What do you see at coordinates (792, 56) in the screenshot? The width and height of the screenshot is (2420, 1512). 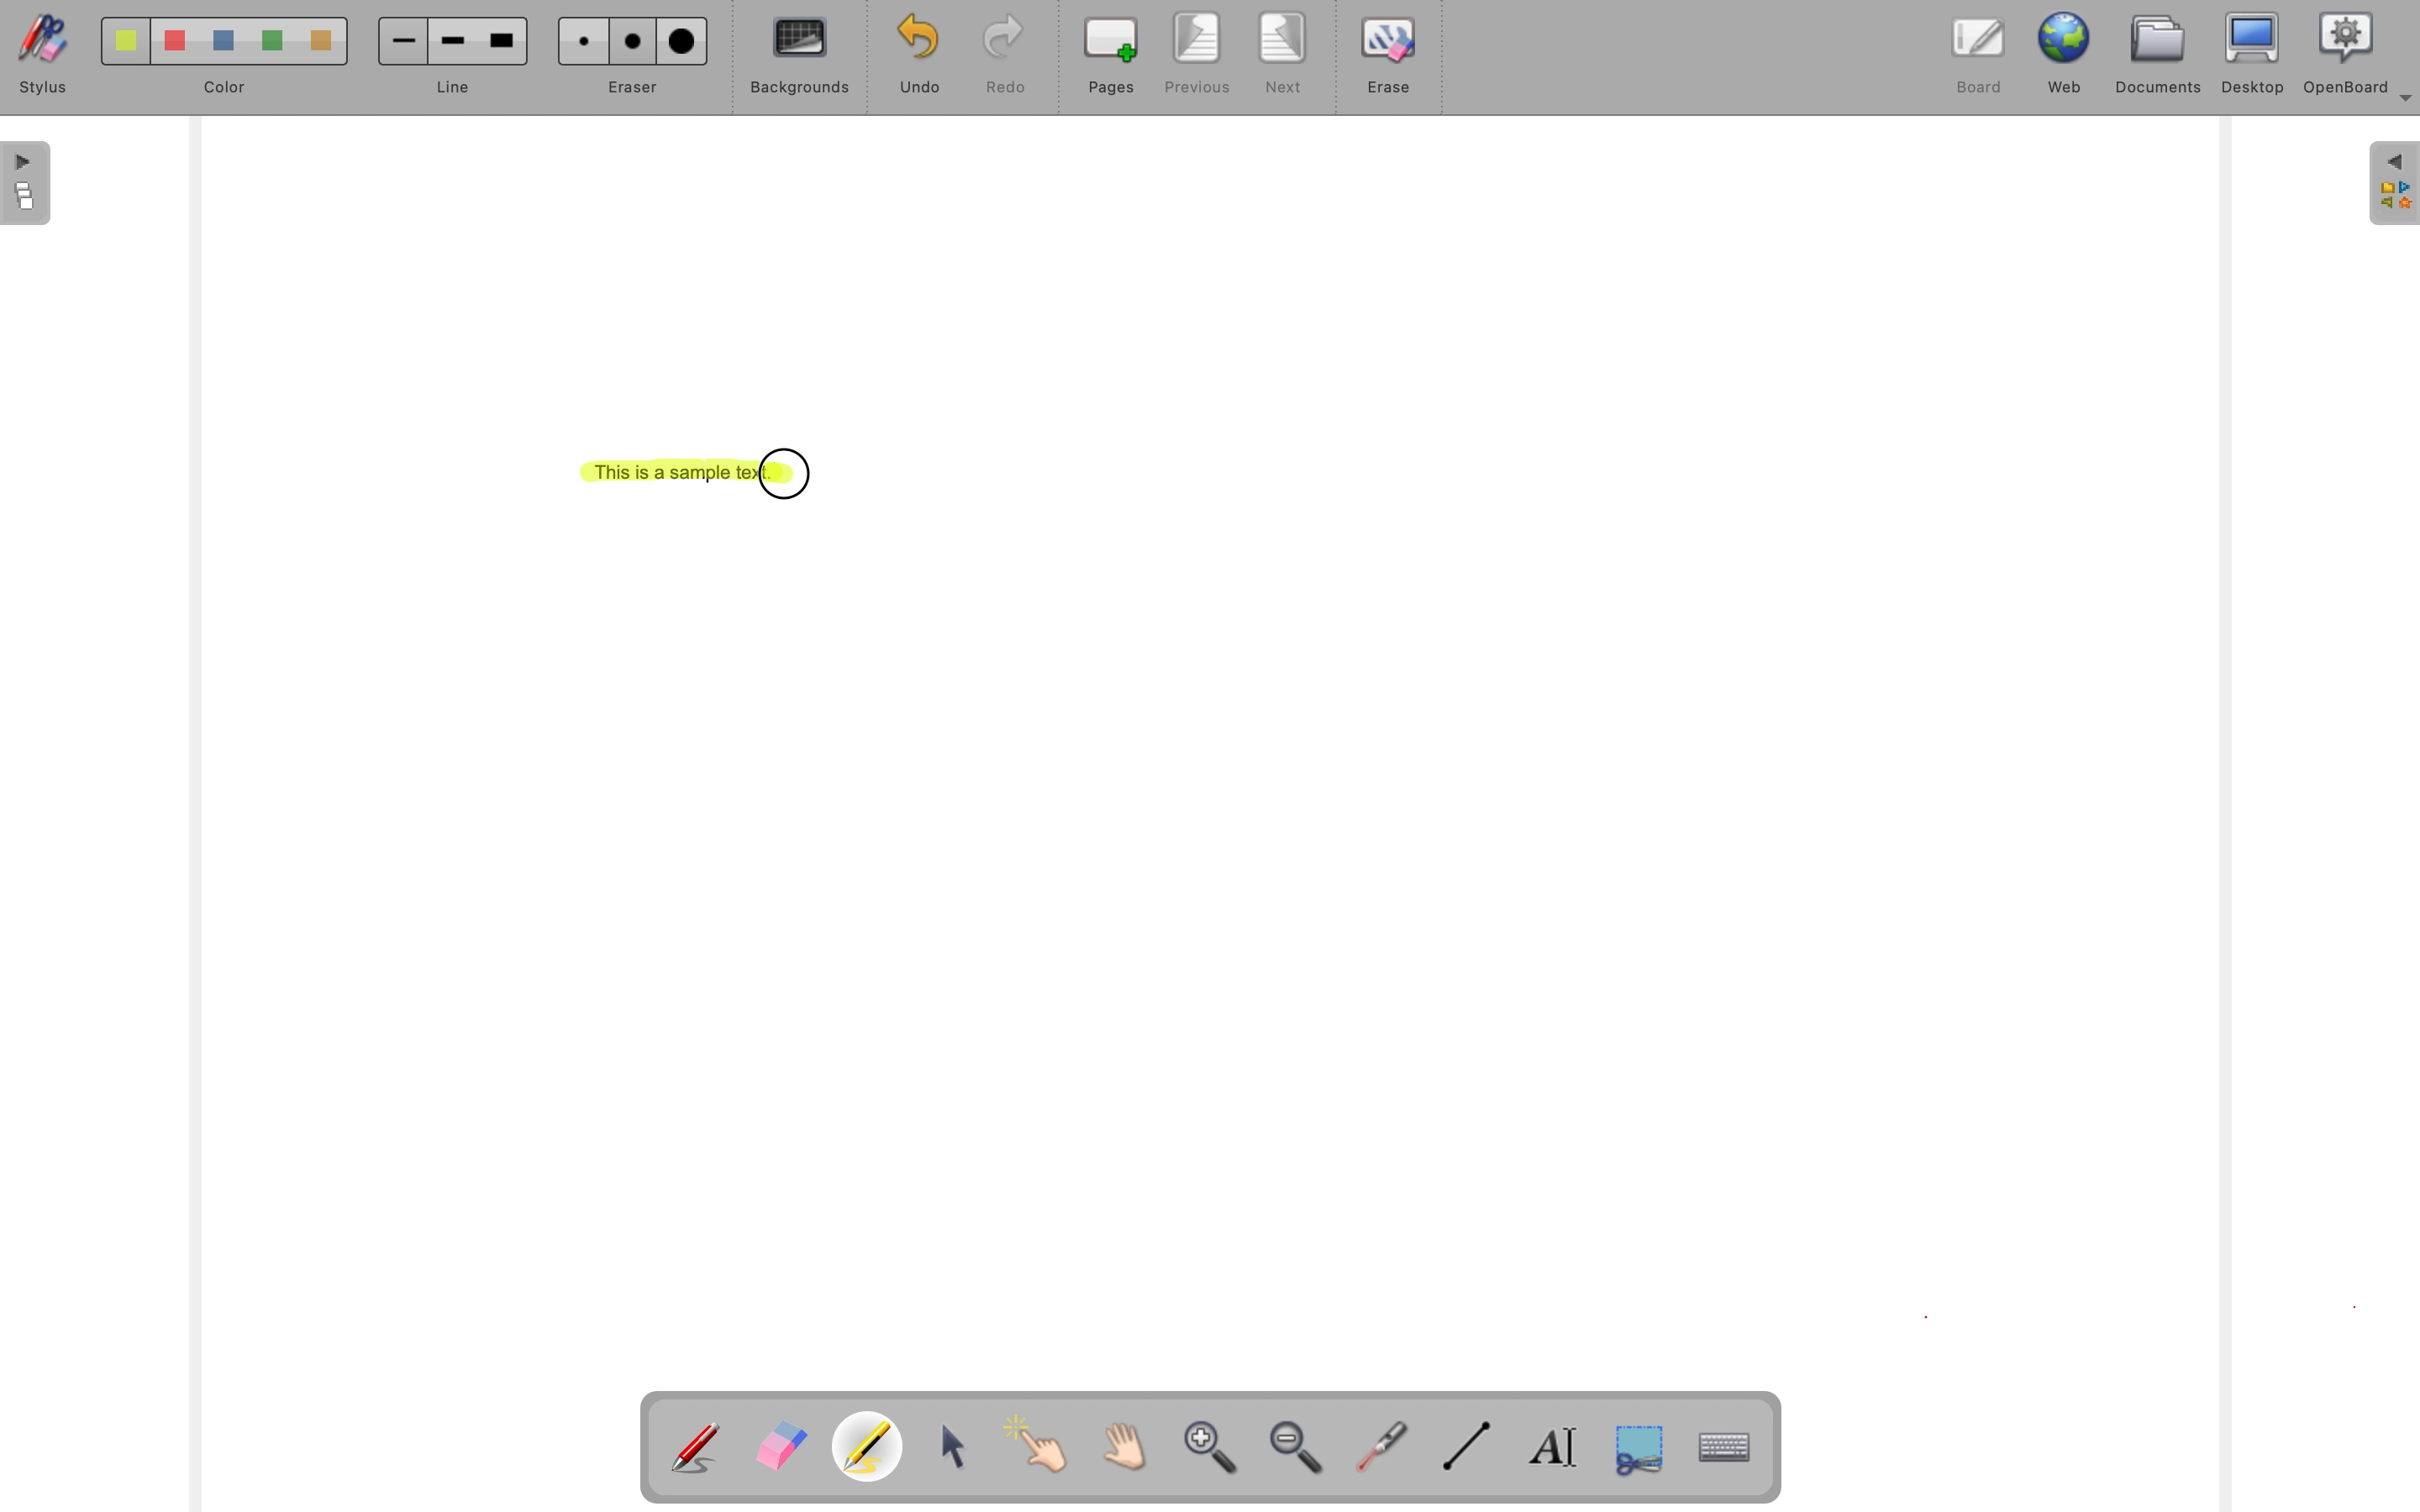 I see `backgrounds` at bounding box center [792, 56].